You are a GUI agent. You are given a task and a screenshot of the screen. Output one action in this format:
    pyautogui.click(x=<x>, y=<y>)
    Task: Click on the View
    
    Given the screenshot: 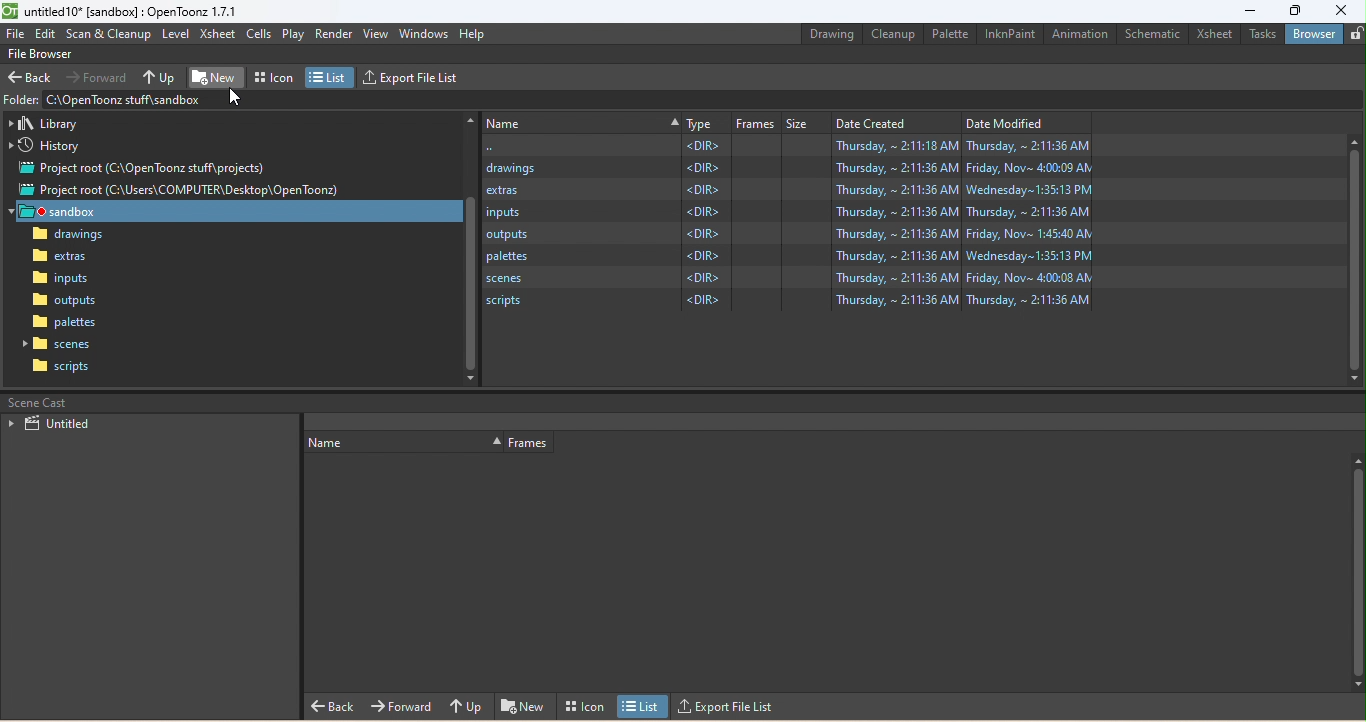 What is the action you would take?
    pyautogui.click(x=378, y=34)
    